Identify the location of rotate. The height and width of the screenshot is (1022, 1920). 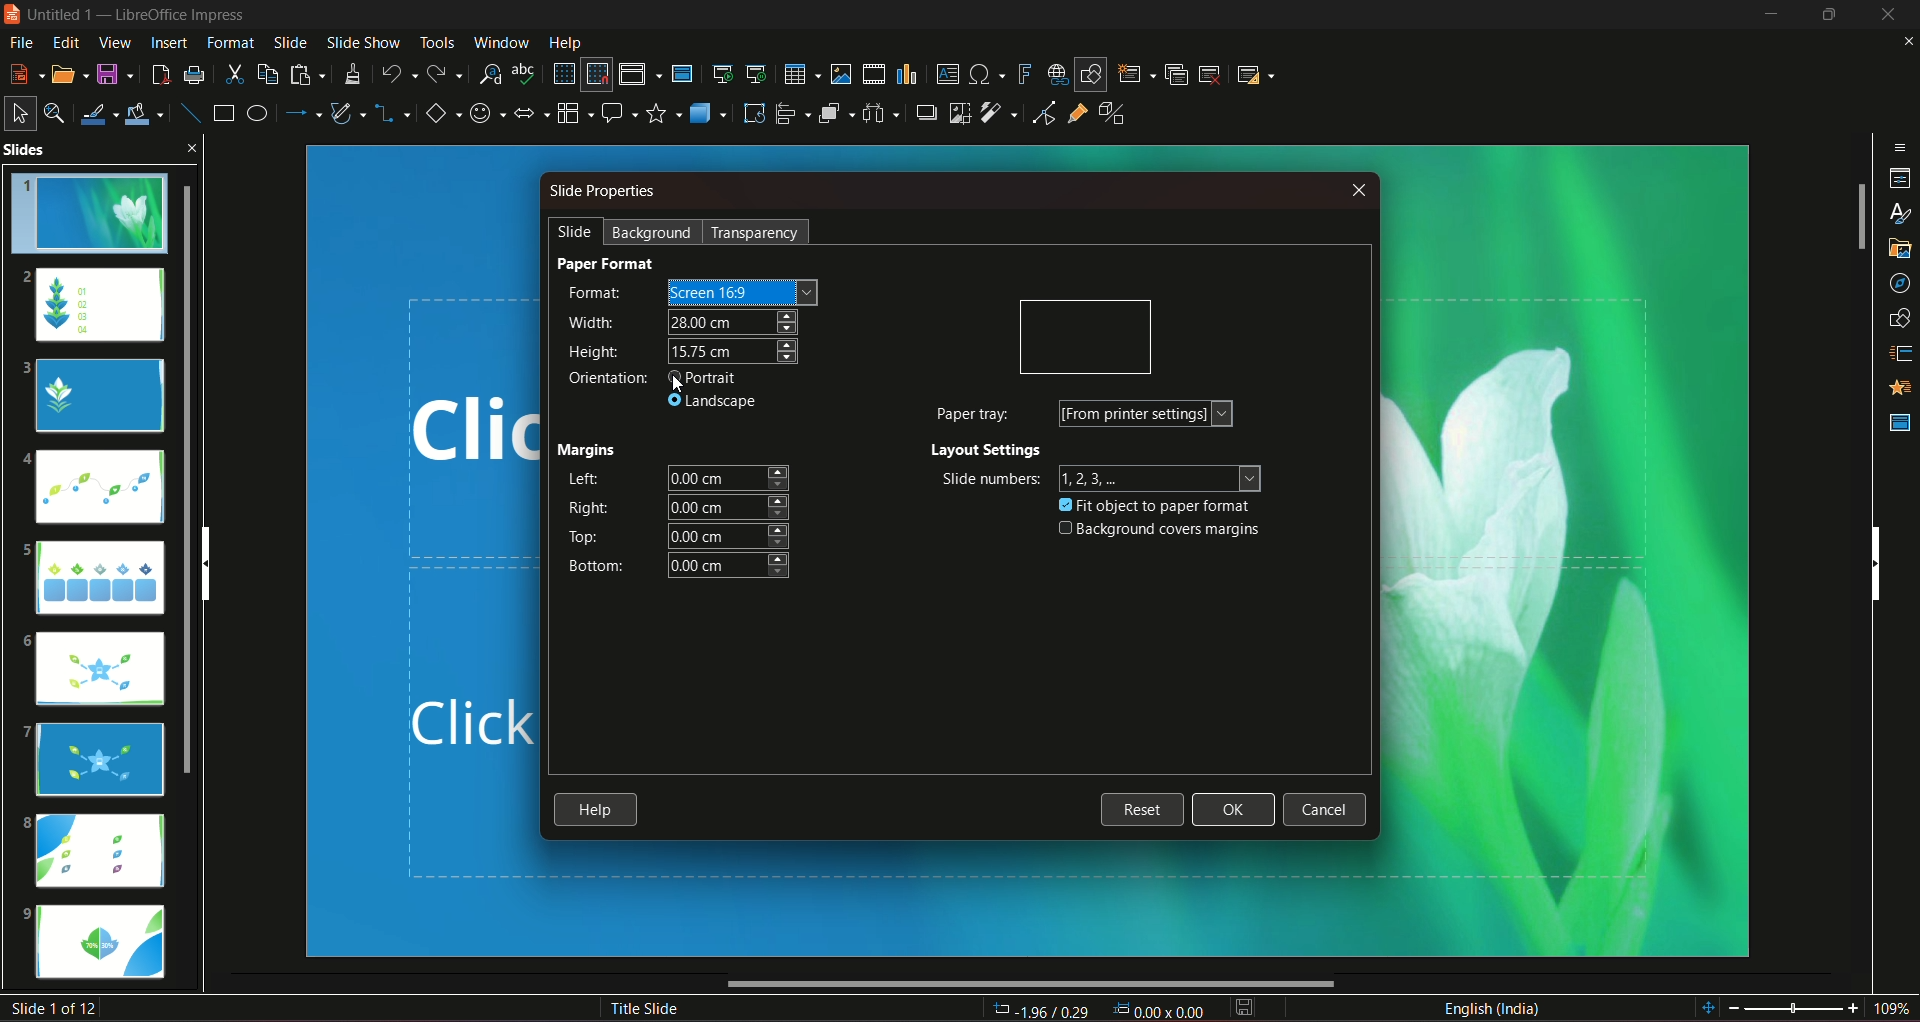
(752, 112).